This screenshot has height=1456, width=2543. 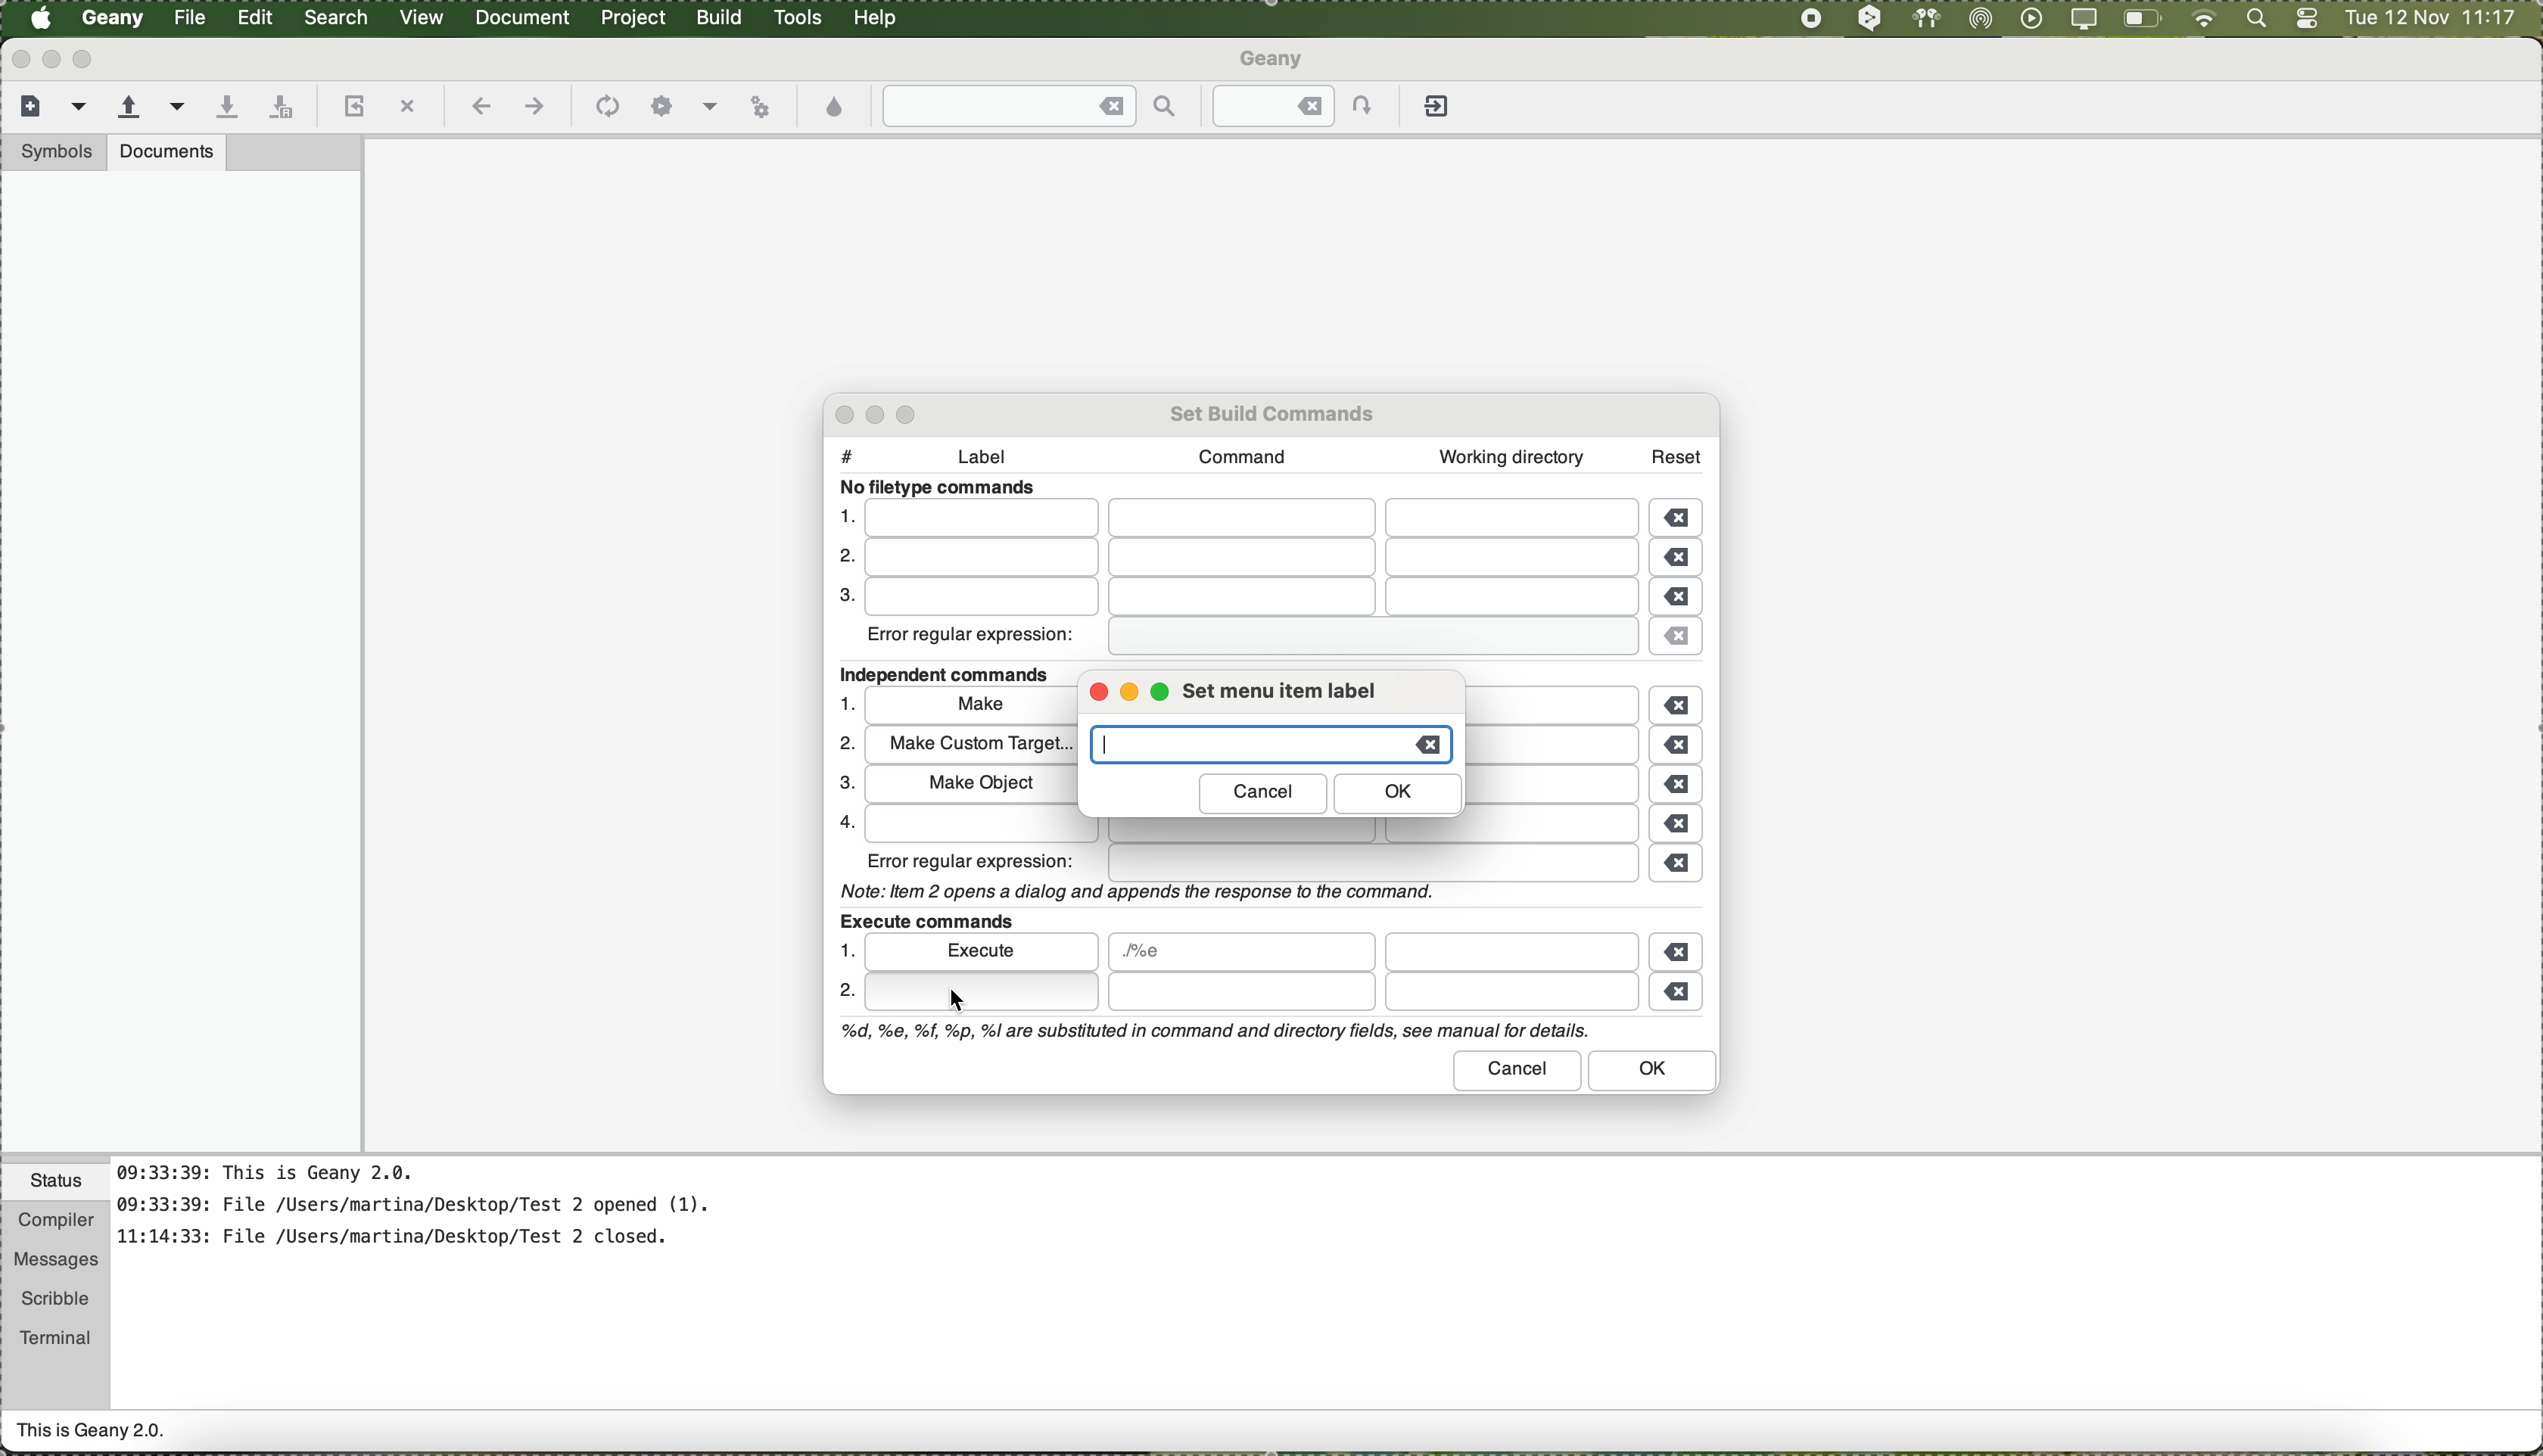 What do you see at coordinates (1519, 1070) in the screenshot?
I see `cancel button` at bounding box center [1519, 1070].